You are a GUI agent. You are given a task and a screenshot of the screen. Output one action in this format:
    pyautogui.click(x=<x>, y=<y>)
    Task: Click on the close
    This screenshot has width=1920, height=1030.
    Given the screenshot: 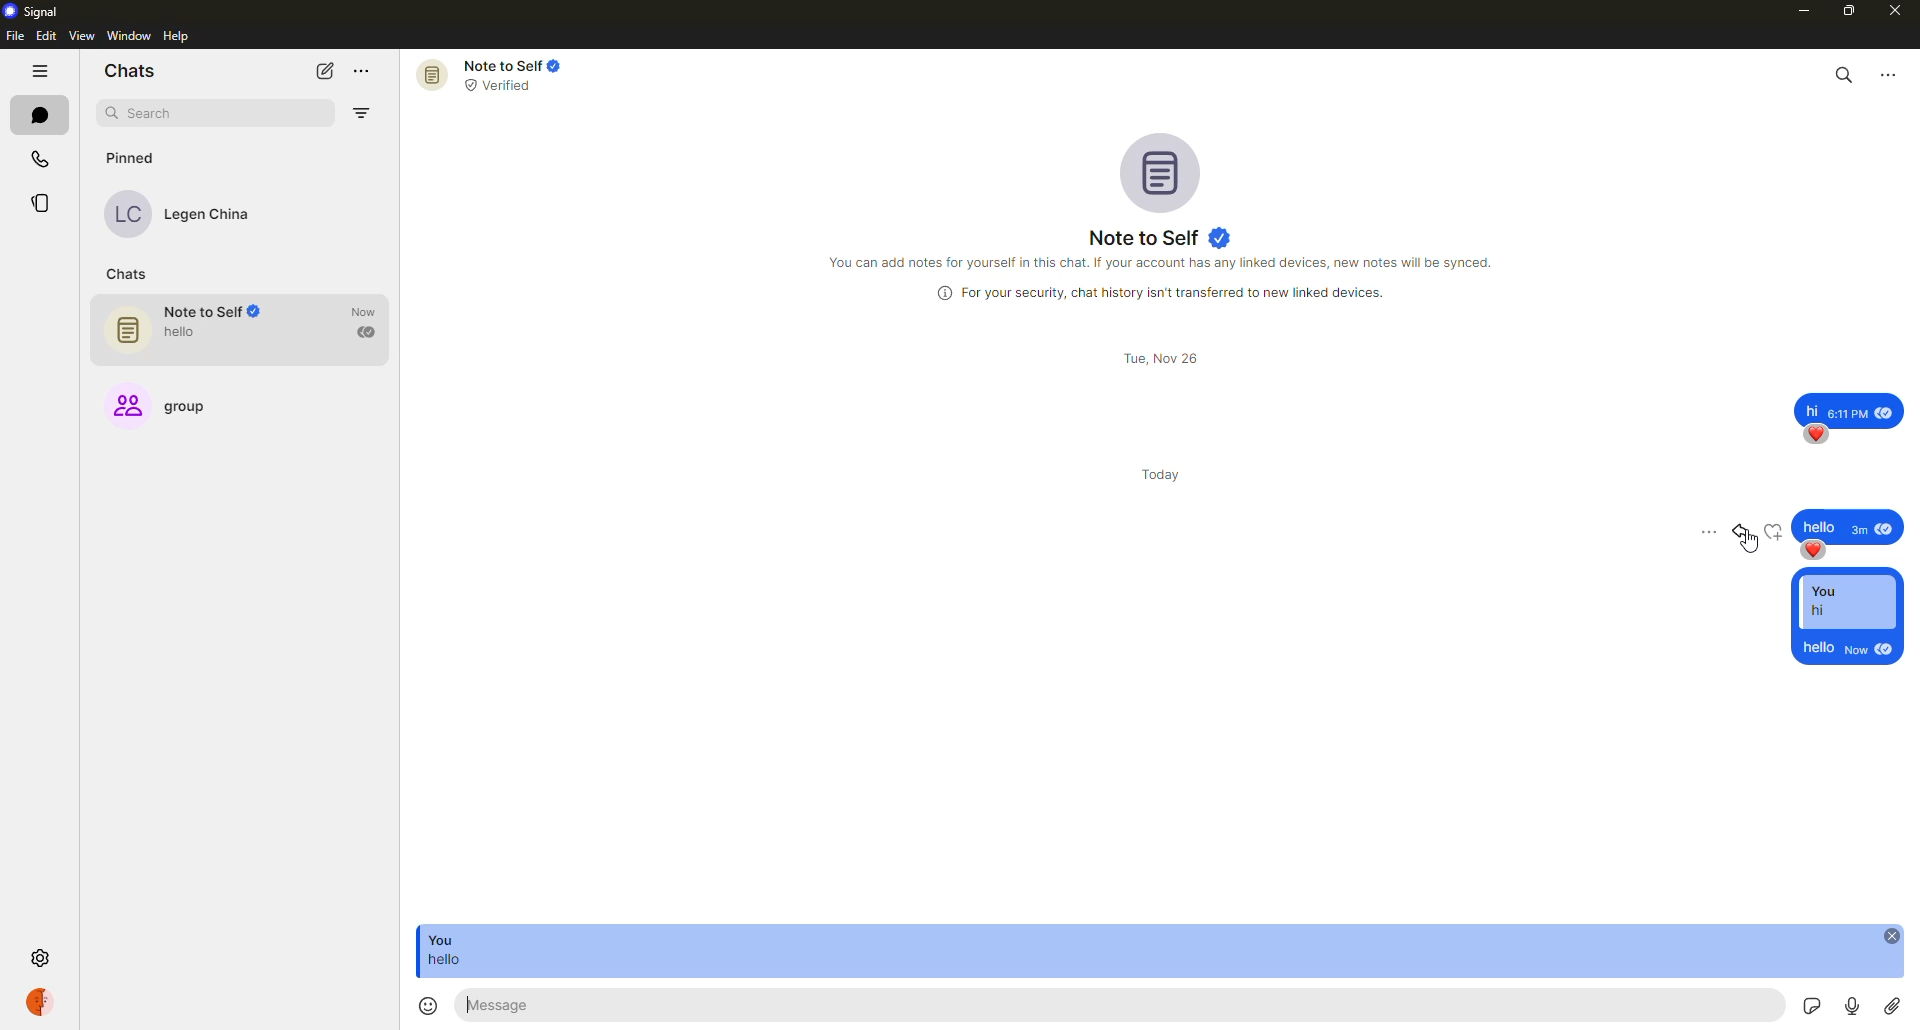 What is the action you would take?
    pyautogui.click(x=1897, y=10)
    